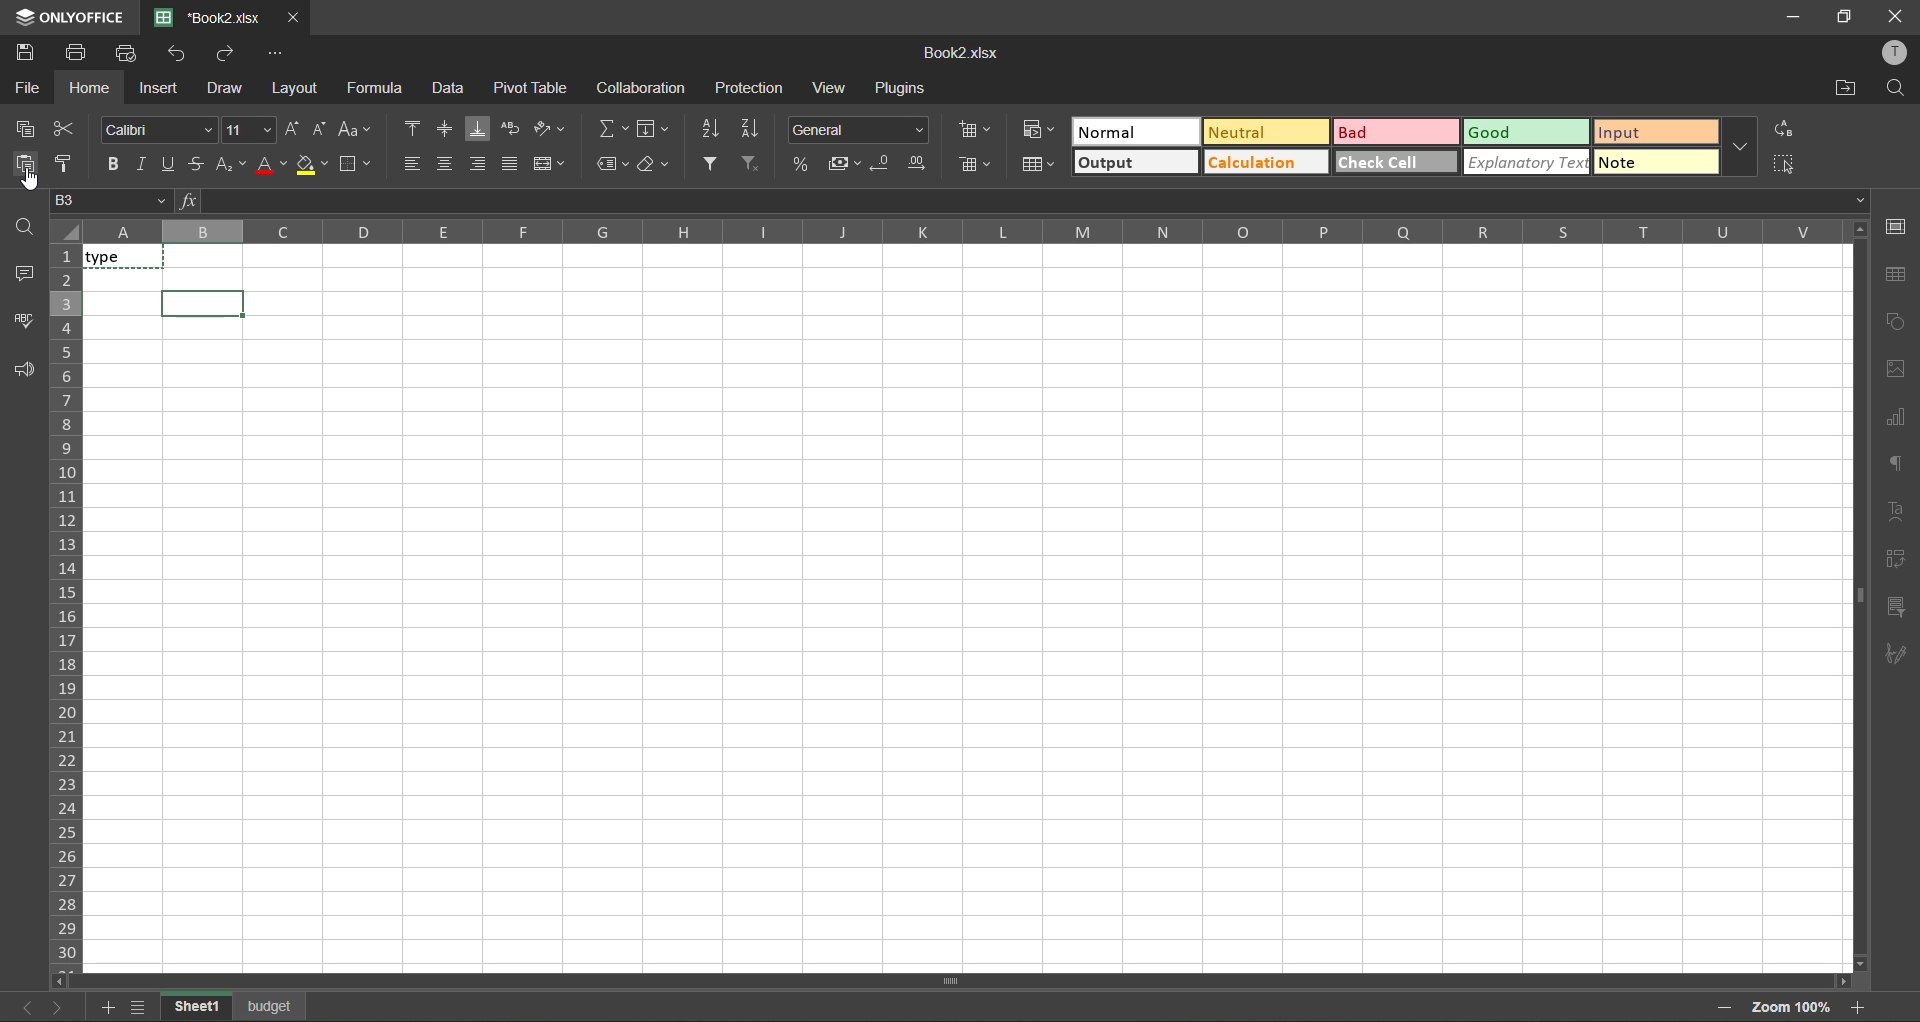 This screenshot has width=1920, height=1022. Describe the element at coordinates (250, 129) in the screenshot. I see `font size` at that location.